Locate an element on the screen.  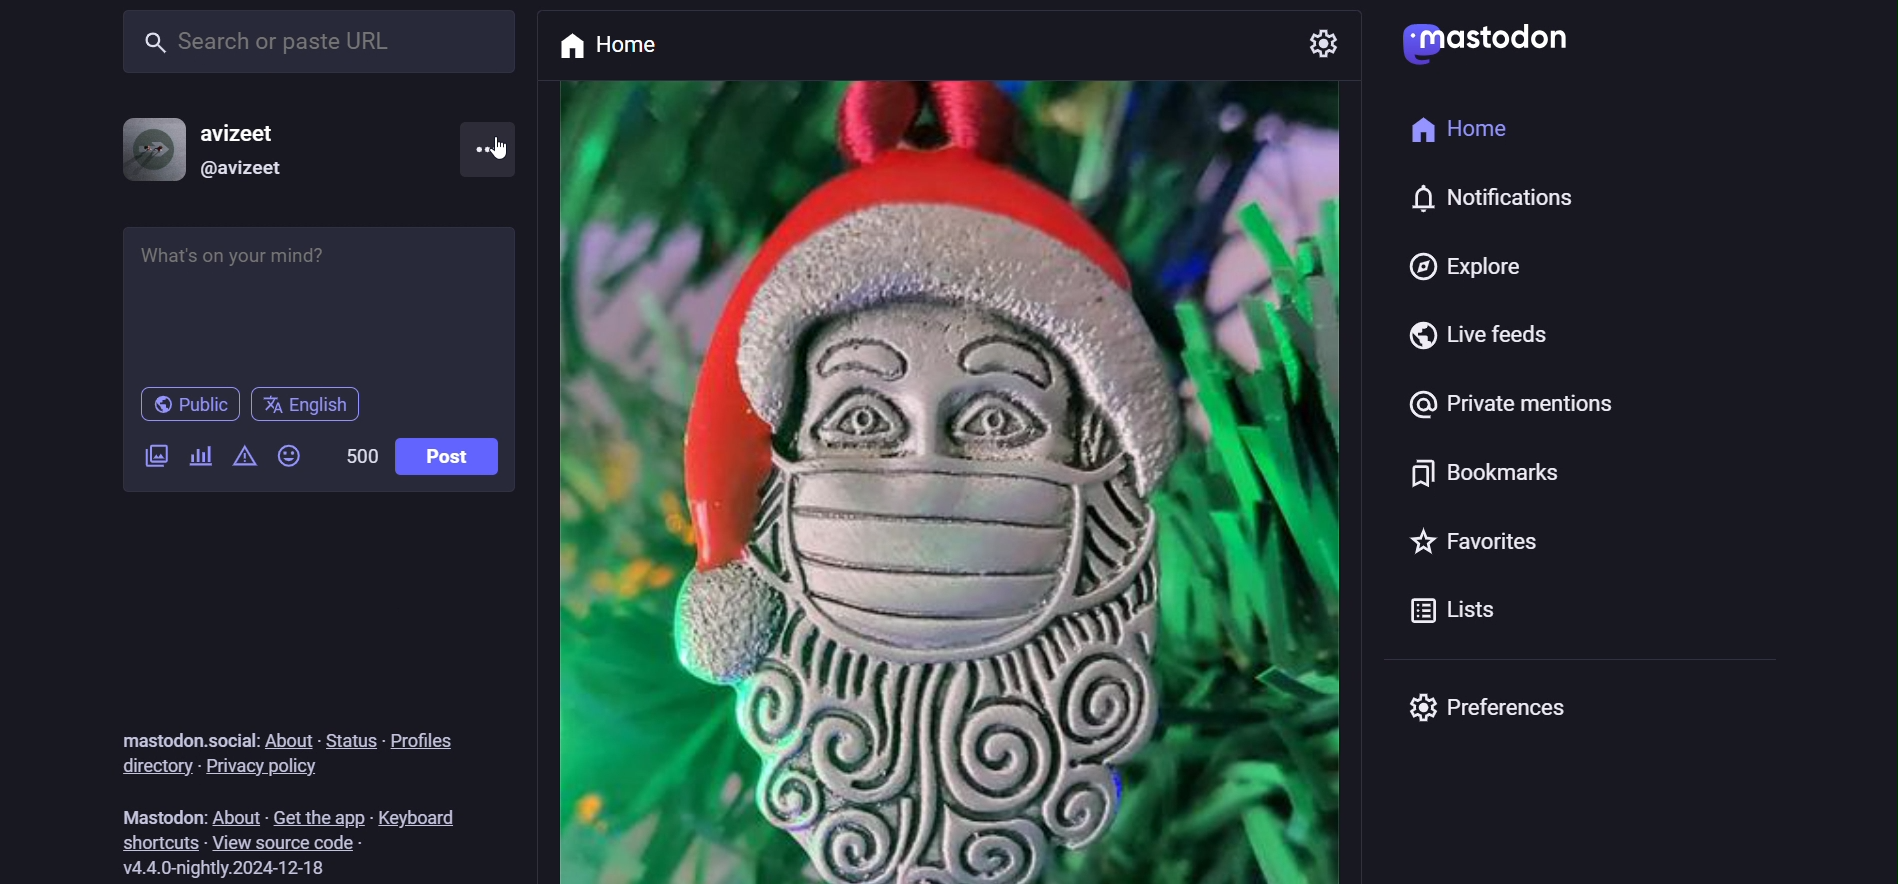
setting is located at coordinates (1299, 43).